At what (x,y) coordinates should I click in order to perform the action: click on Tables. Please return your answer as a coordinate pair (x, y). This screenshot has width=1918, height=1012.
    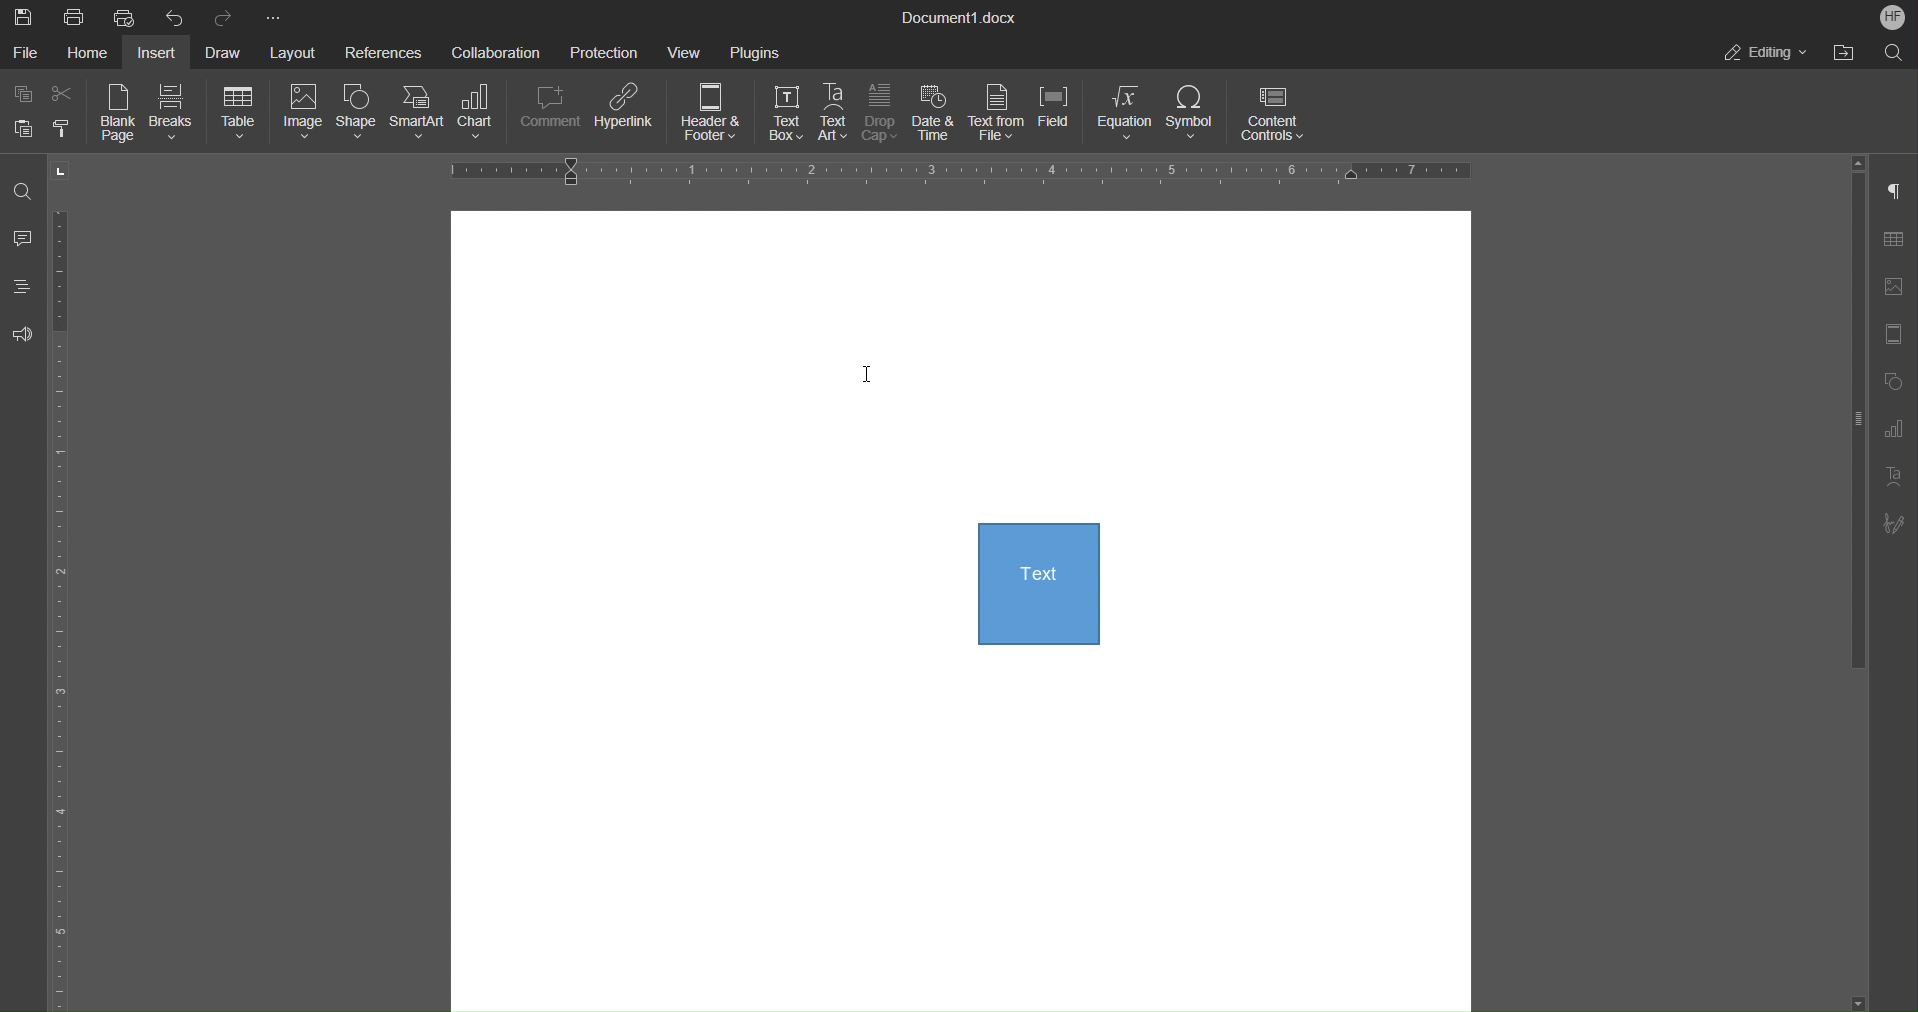
    Looking at the image, I should click on (1900, 239).